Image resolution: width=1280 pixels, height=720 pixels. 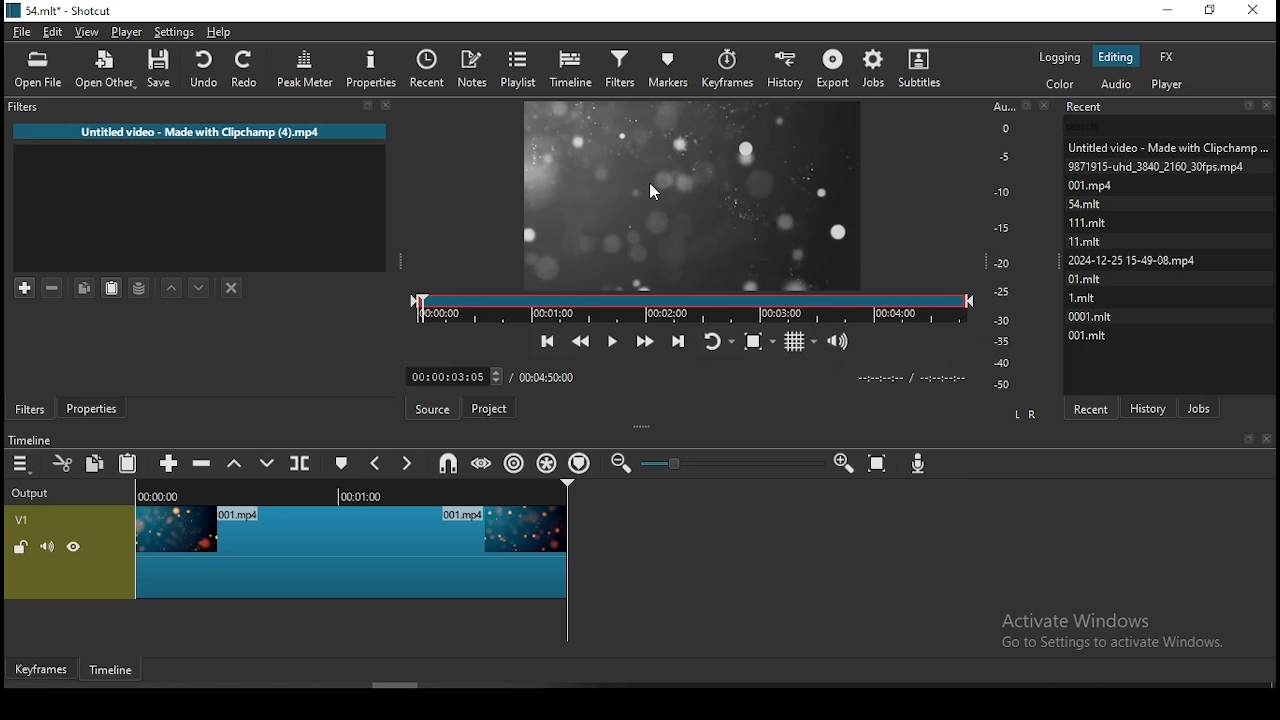 I want to click on move filter down, so click(x=196, y=285).